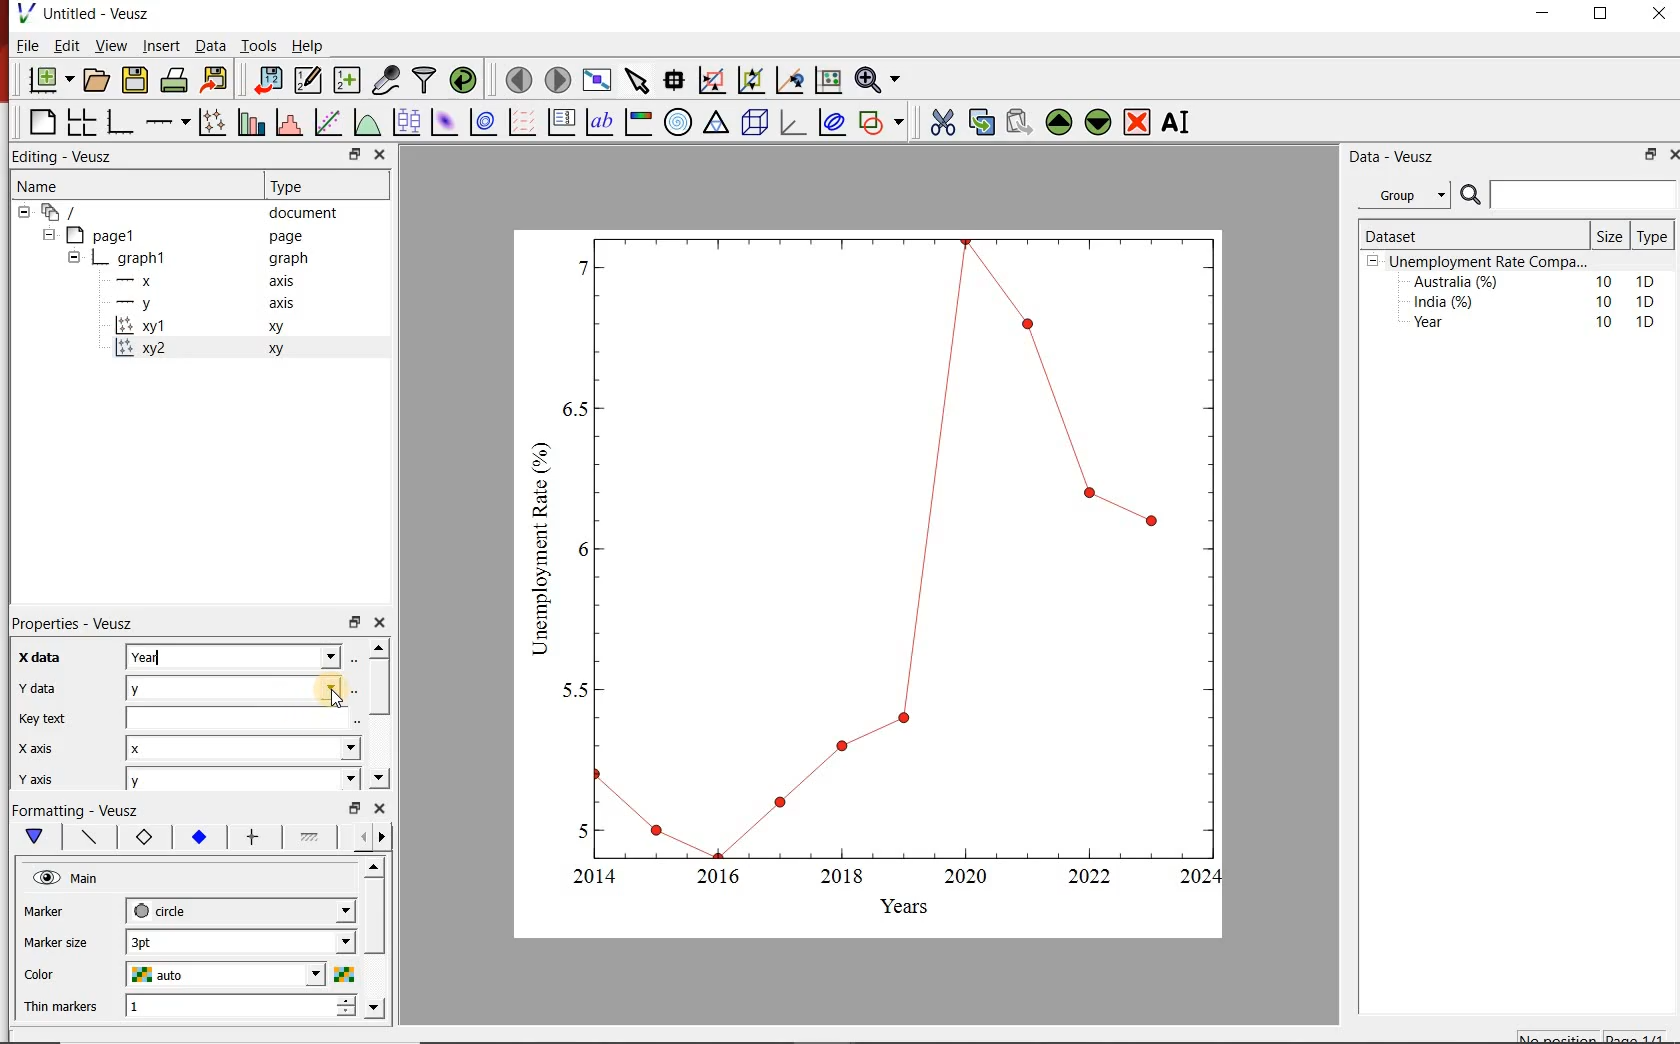 The height and width of the screenshot is (1044, 1680). I want to click on Unemployment Rate Compa..., so click(1490, 262).